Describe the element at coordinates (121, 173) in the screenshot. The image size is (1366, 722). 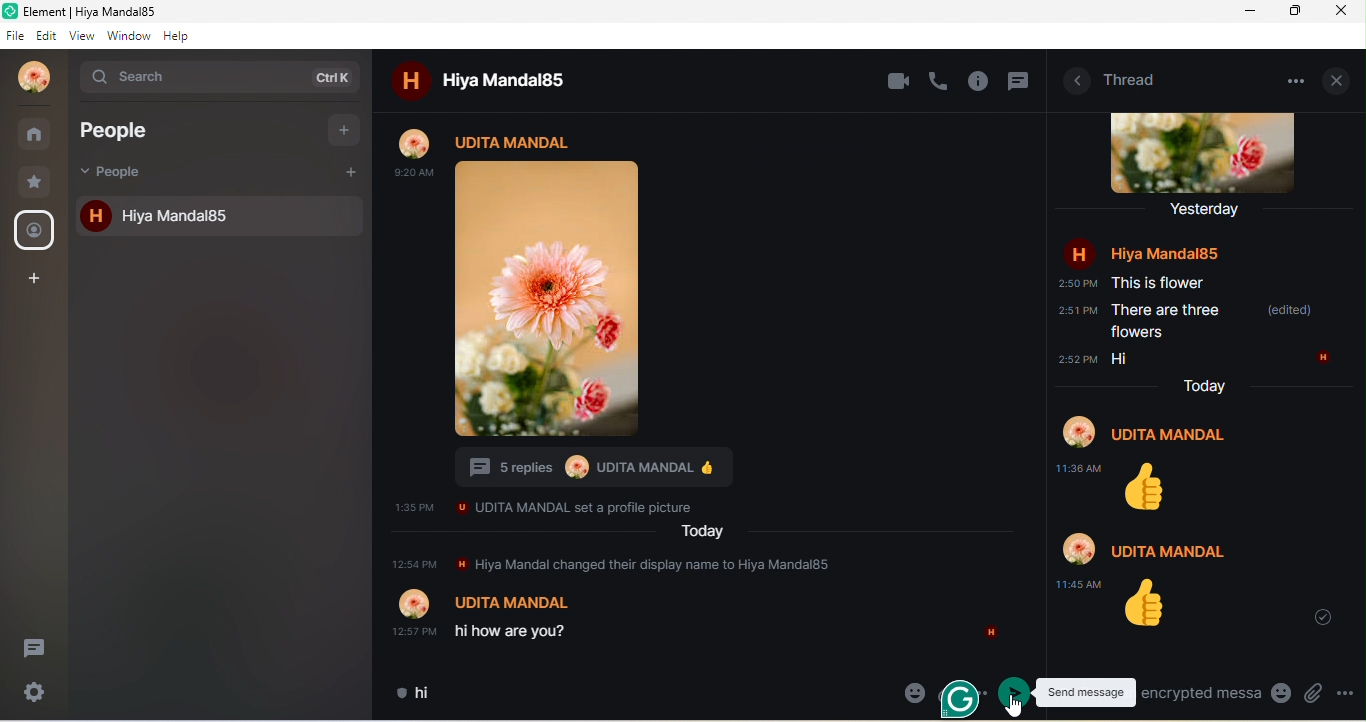
I see `people` at that location.